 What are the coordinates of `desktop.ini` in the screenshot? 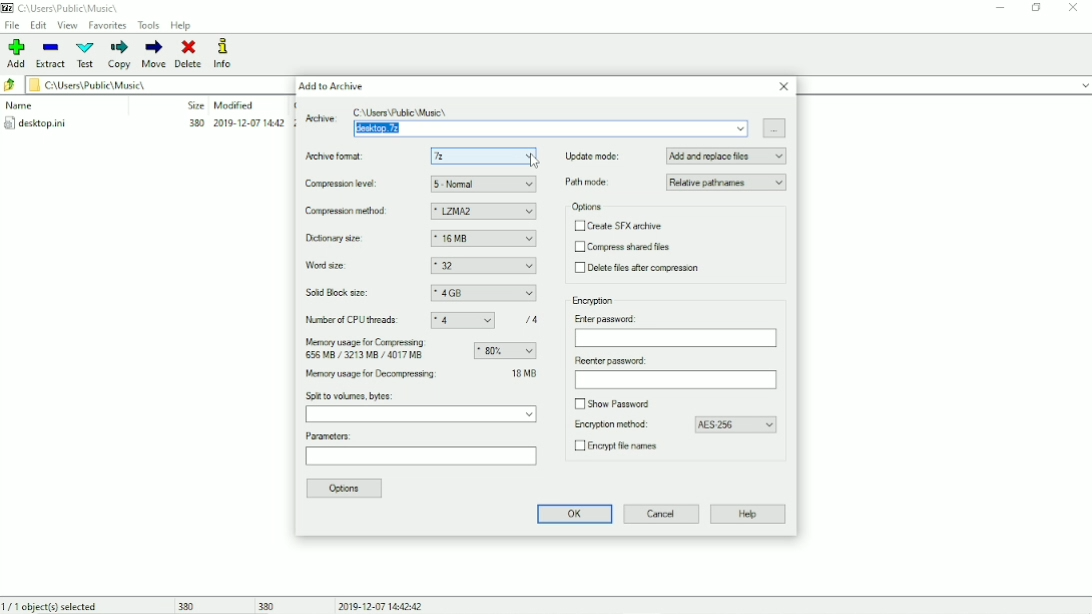 It's located at (147, 125).